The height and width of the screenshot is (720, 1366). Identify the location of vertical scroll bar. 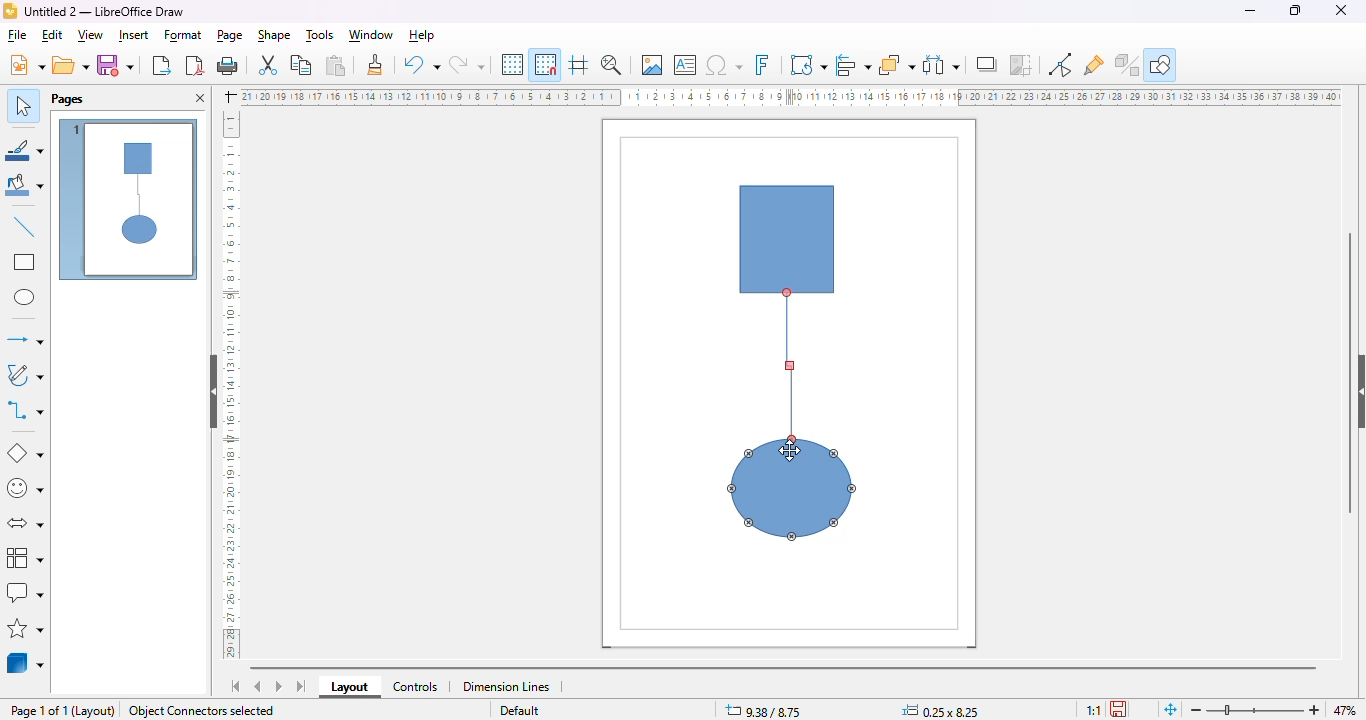
(1351, 373).